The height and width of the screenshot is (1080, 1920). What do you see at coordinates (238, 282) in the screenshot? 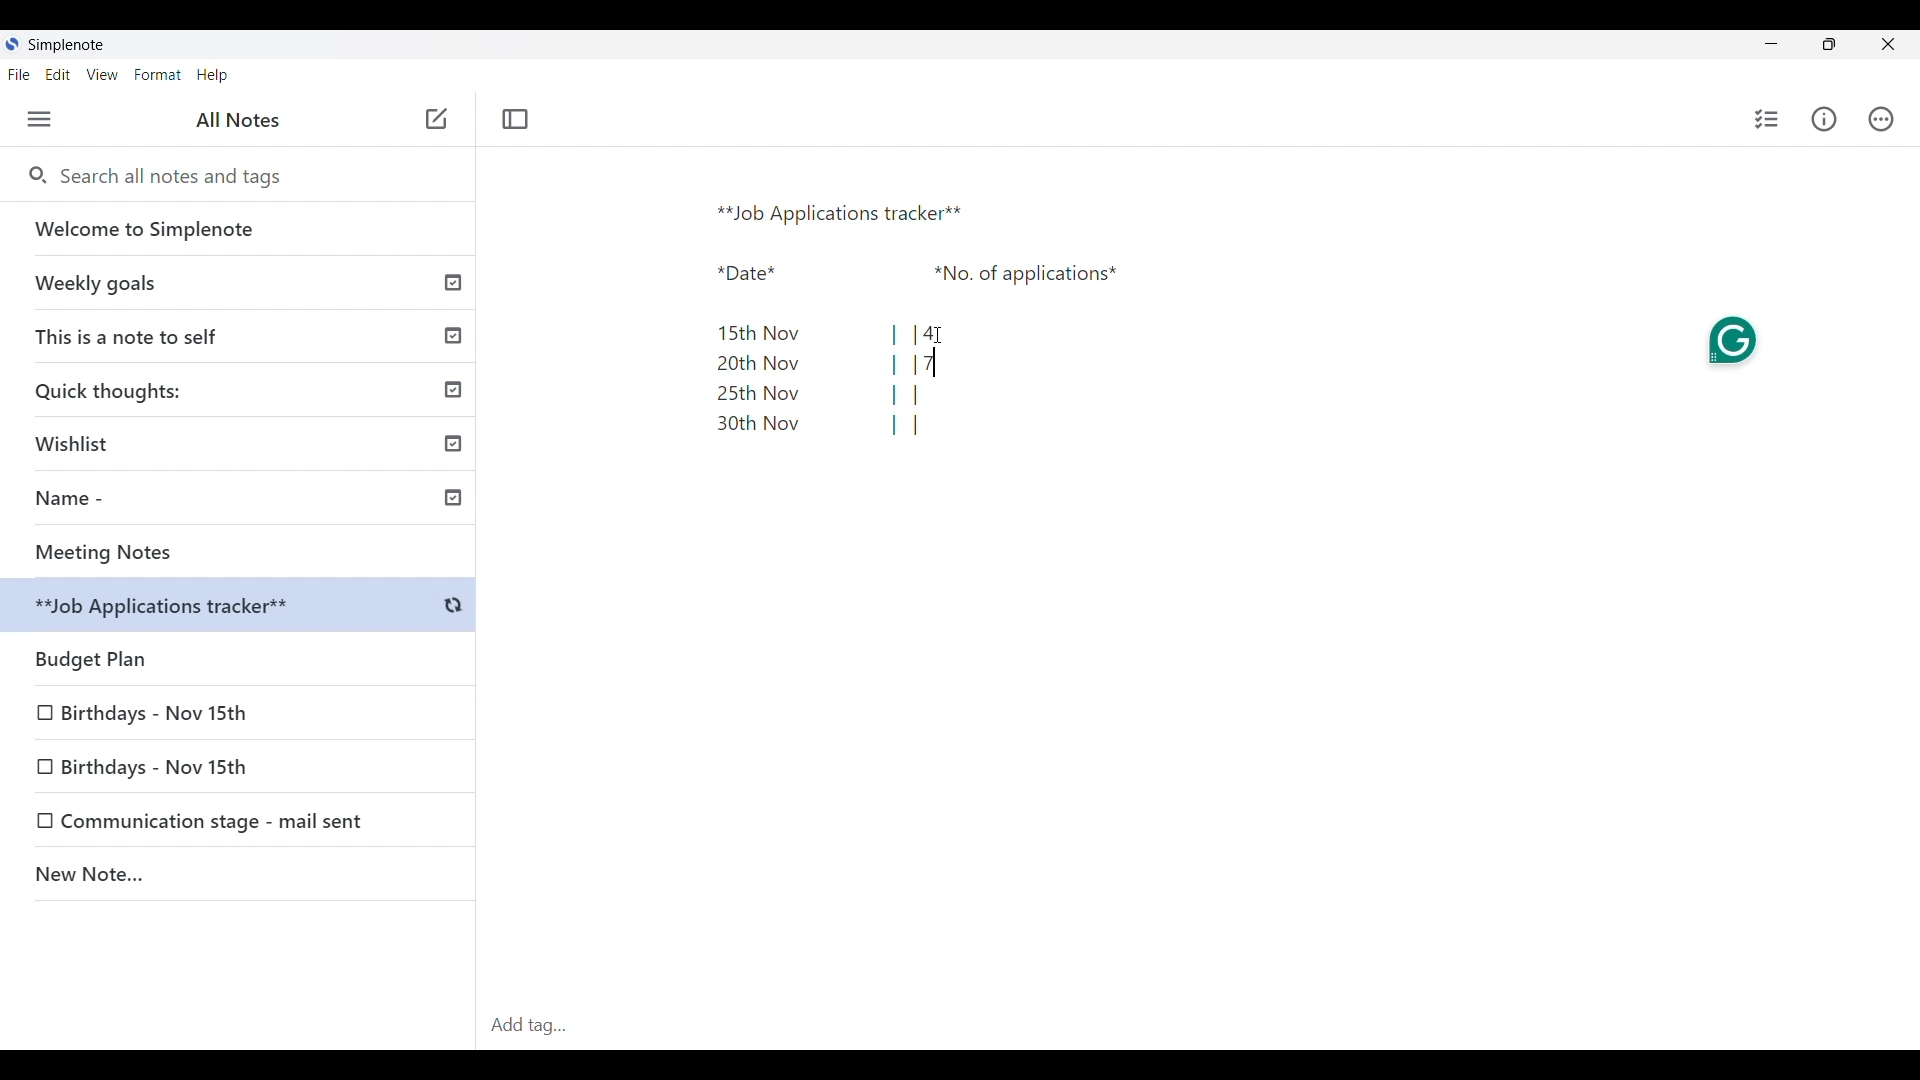
I see `Weekly goals` at bounding box center [238, 282].